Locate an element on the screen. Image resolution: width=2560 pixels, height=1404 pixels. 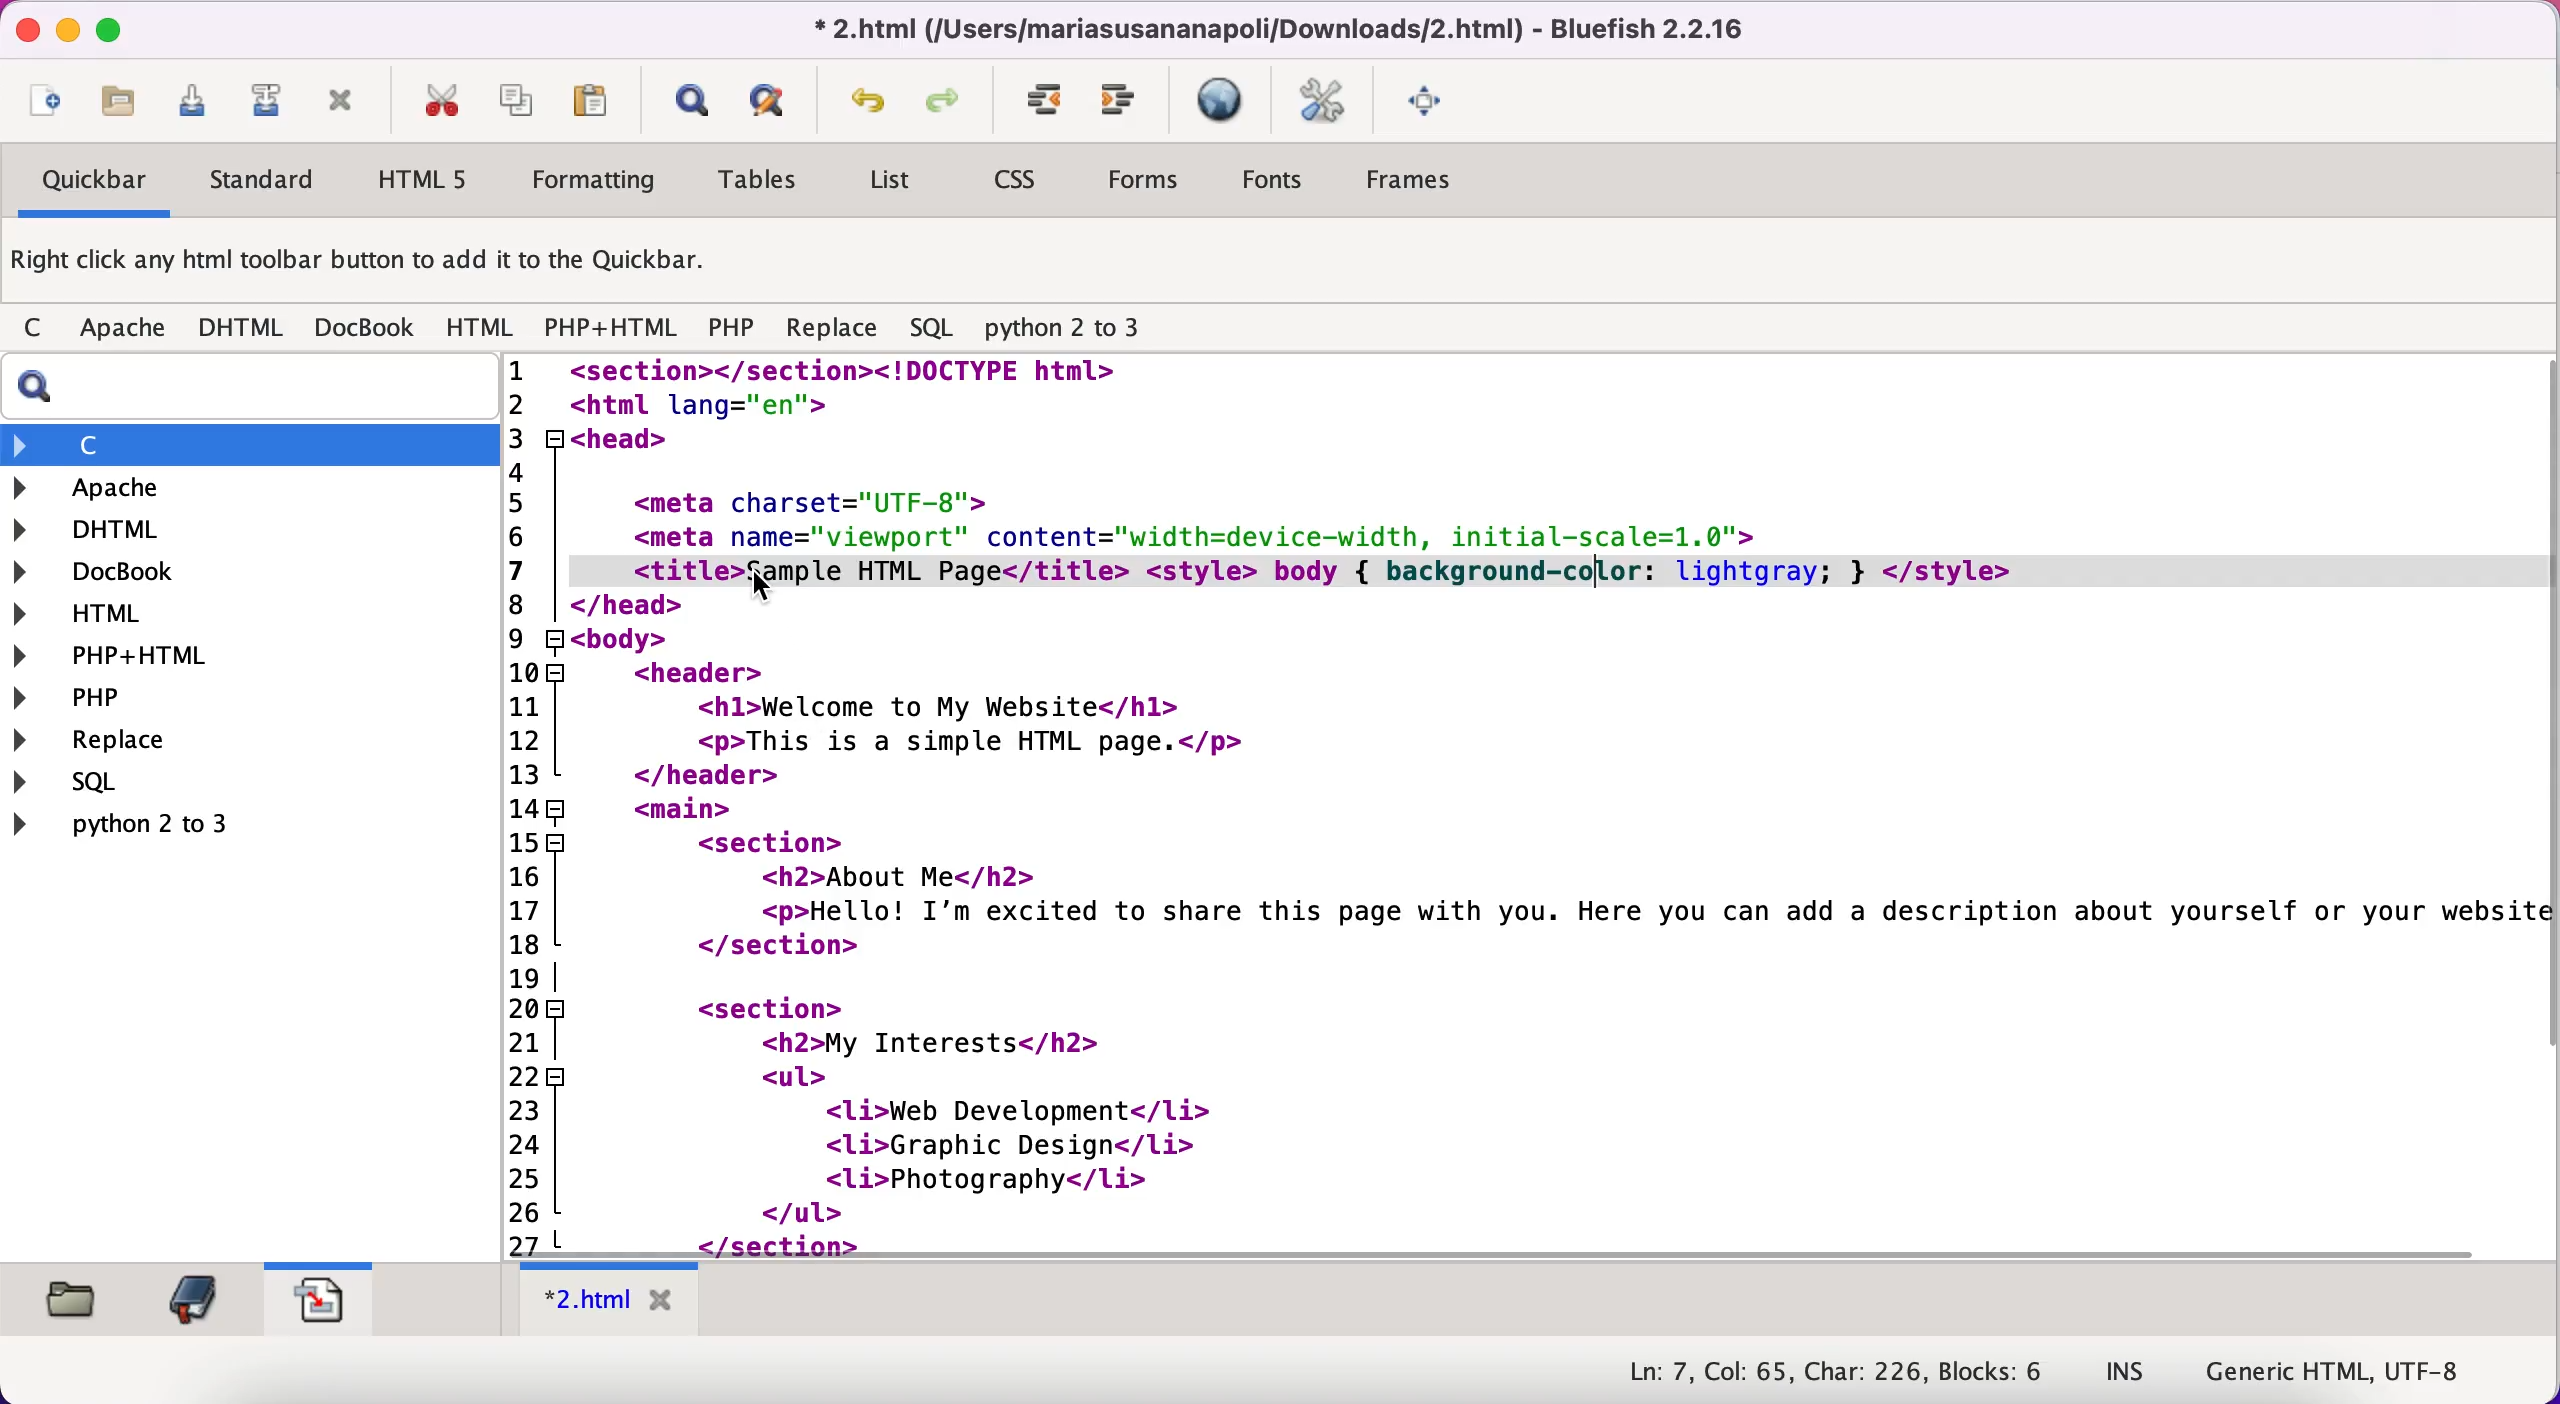
ins is located at coordinates (2126, 1373).